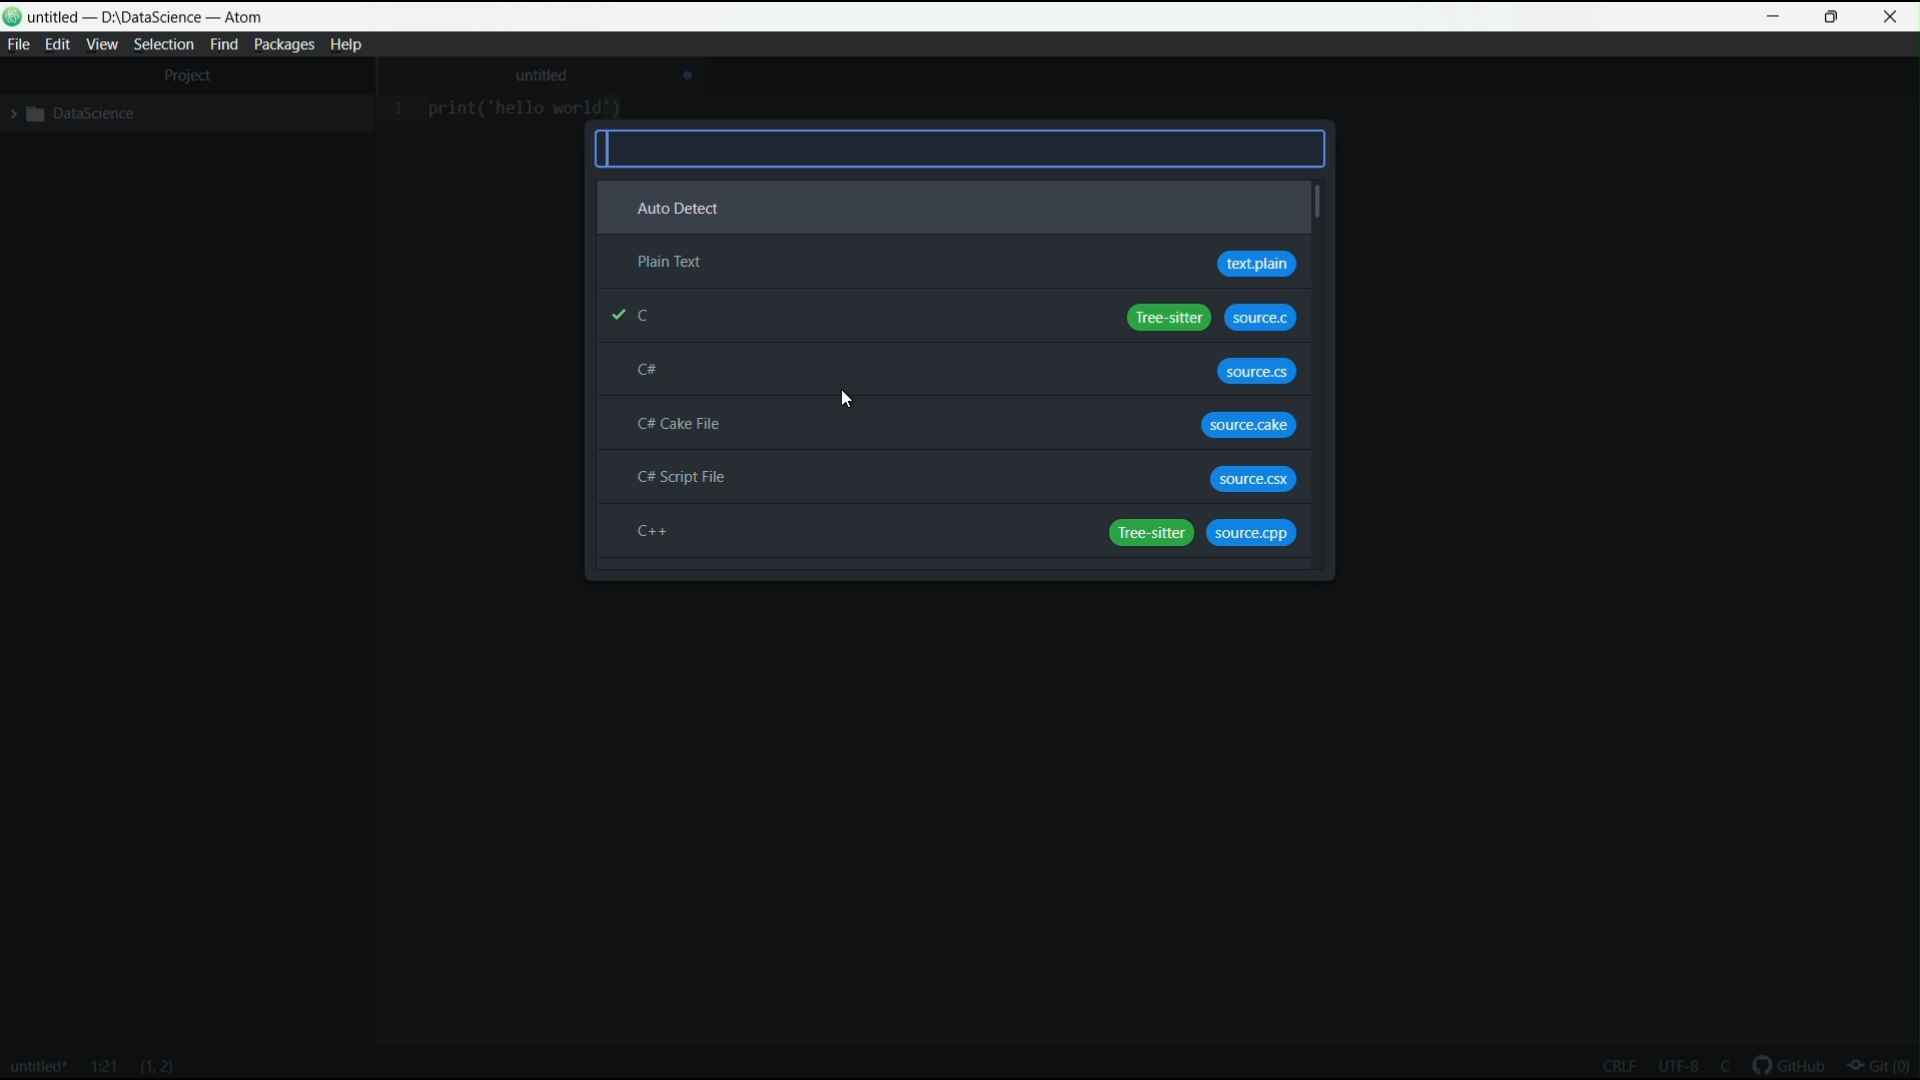 The image size is (1920, 1080). I want to click on git, so click(1884, 1068).